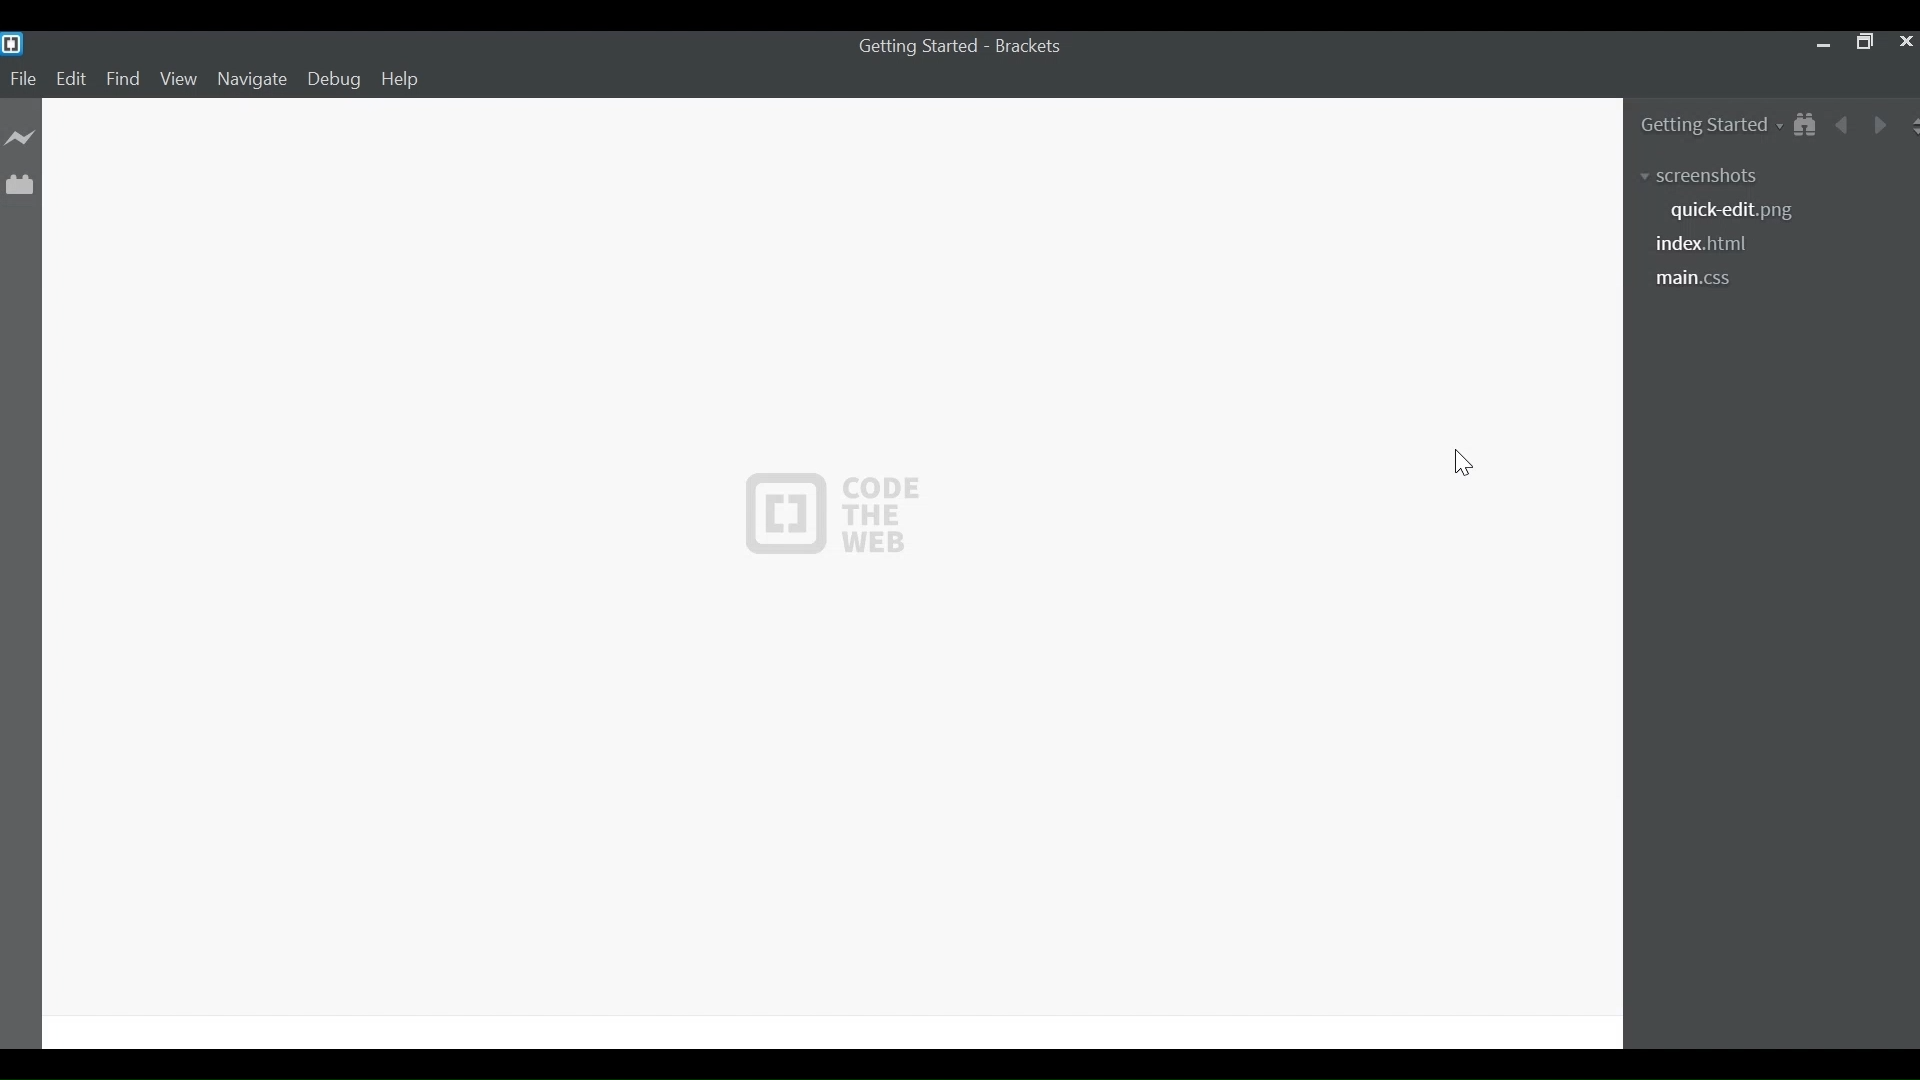 The image size is (1920, 1080). I want to click on Help, so click(401, 80).